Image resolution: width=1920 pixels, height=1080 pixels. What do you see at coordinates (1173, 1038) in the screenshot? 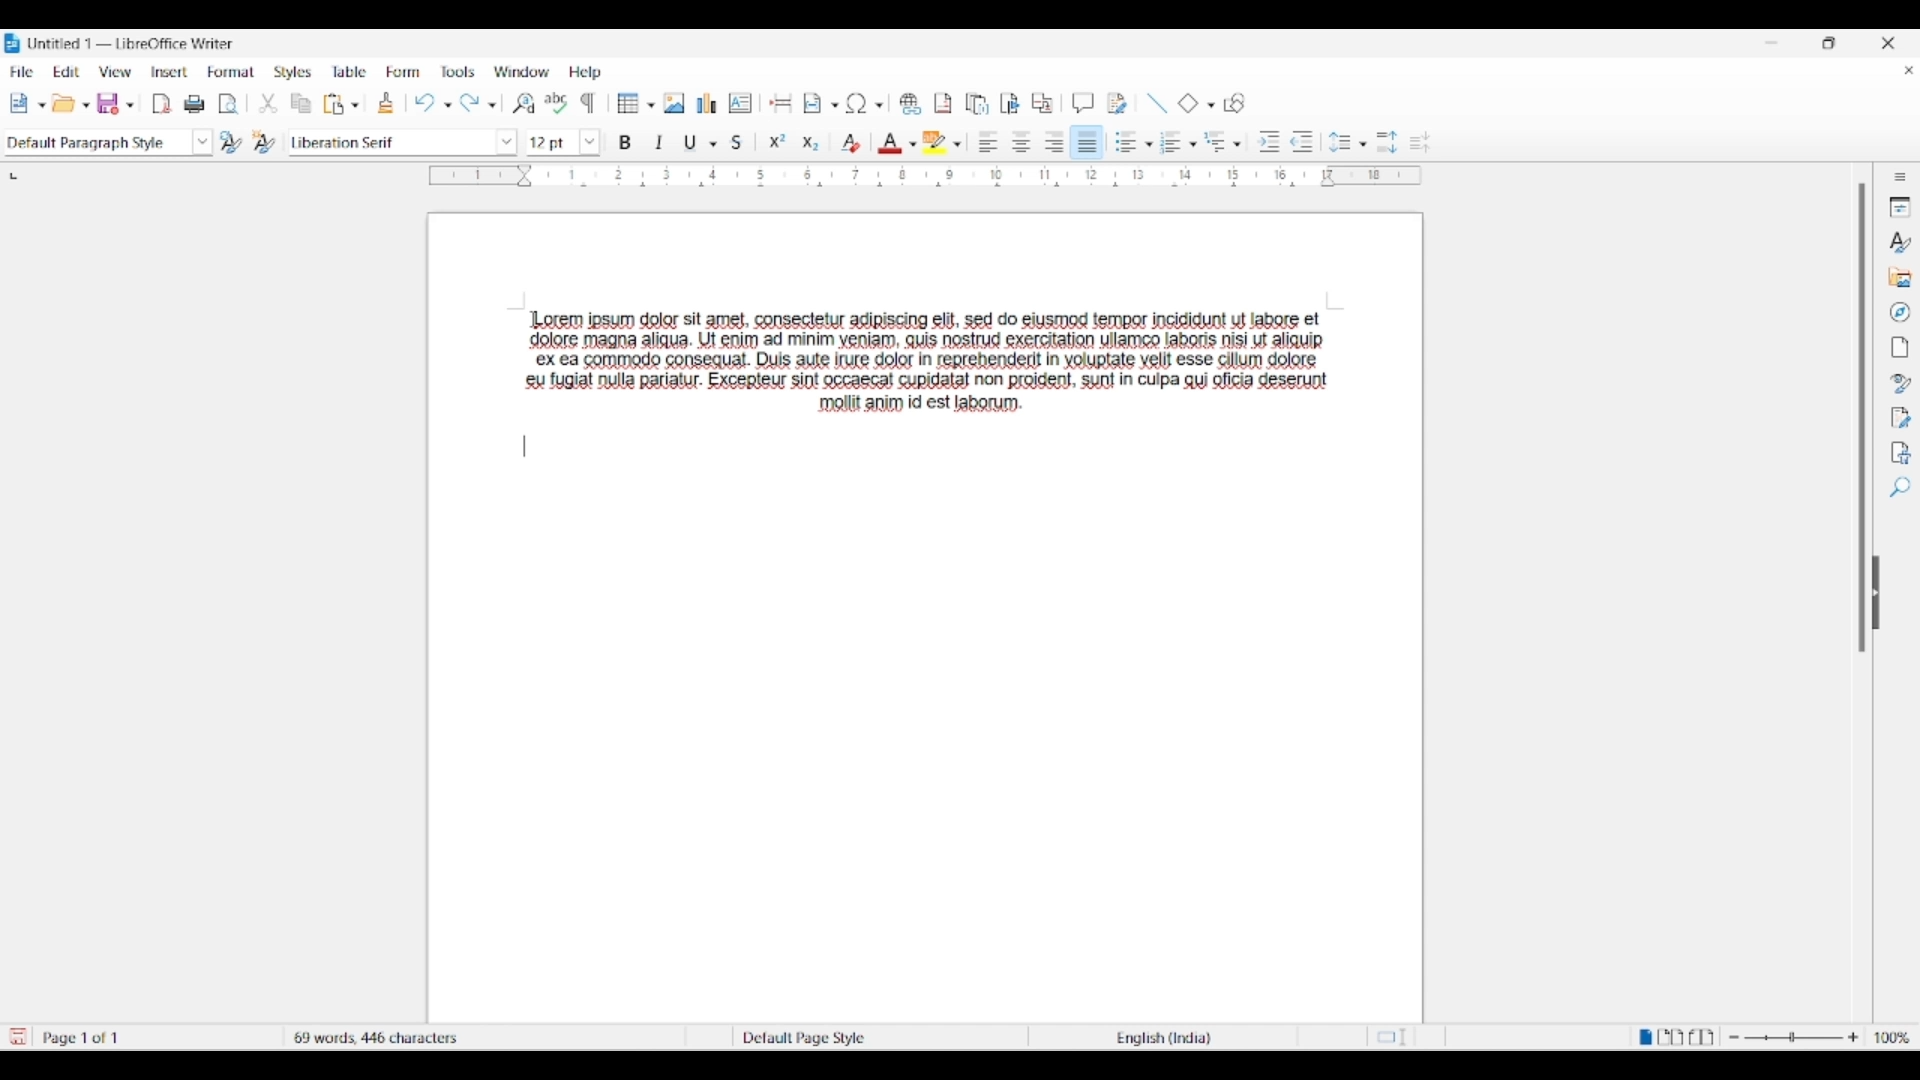
I see `English (India)` at bounding box center [1173, 1038].